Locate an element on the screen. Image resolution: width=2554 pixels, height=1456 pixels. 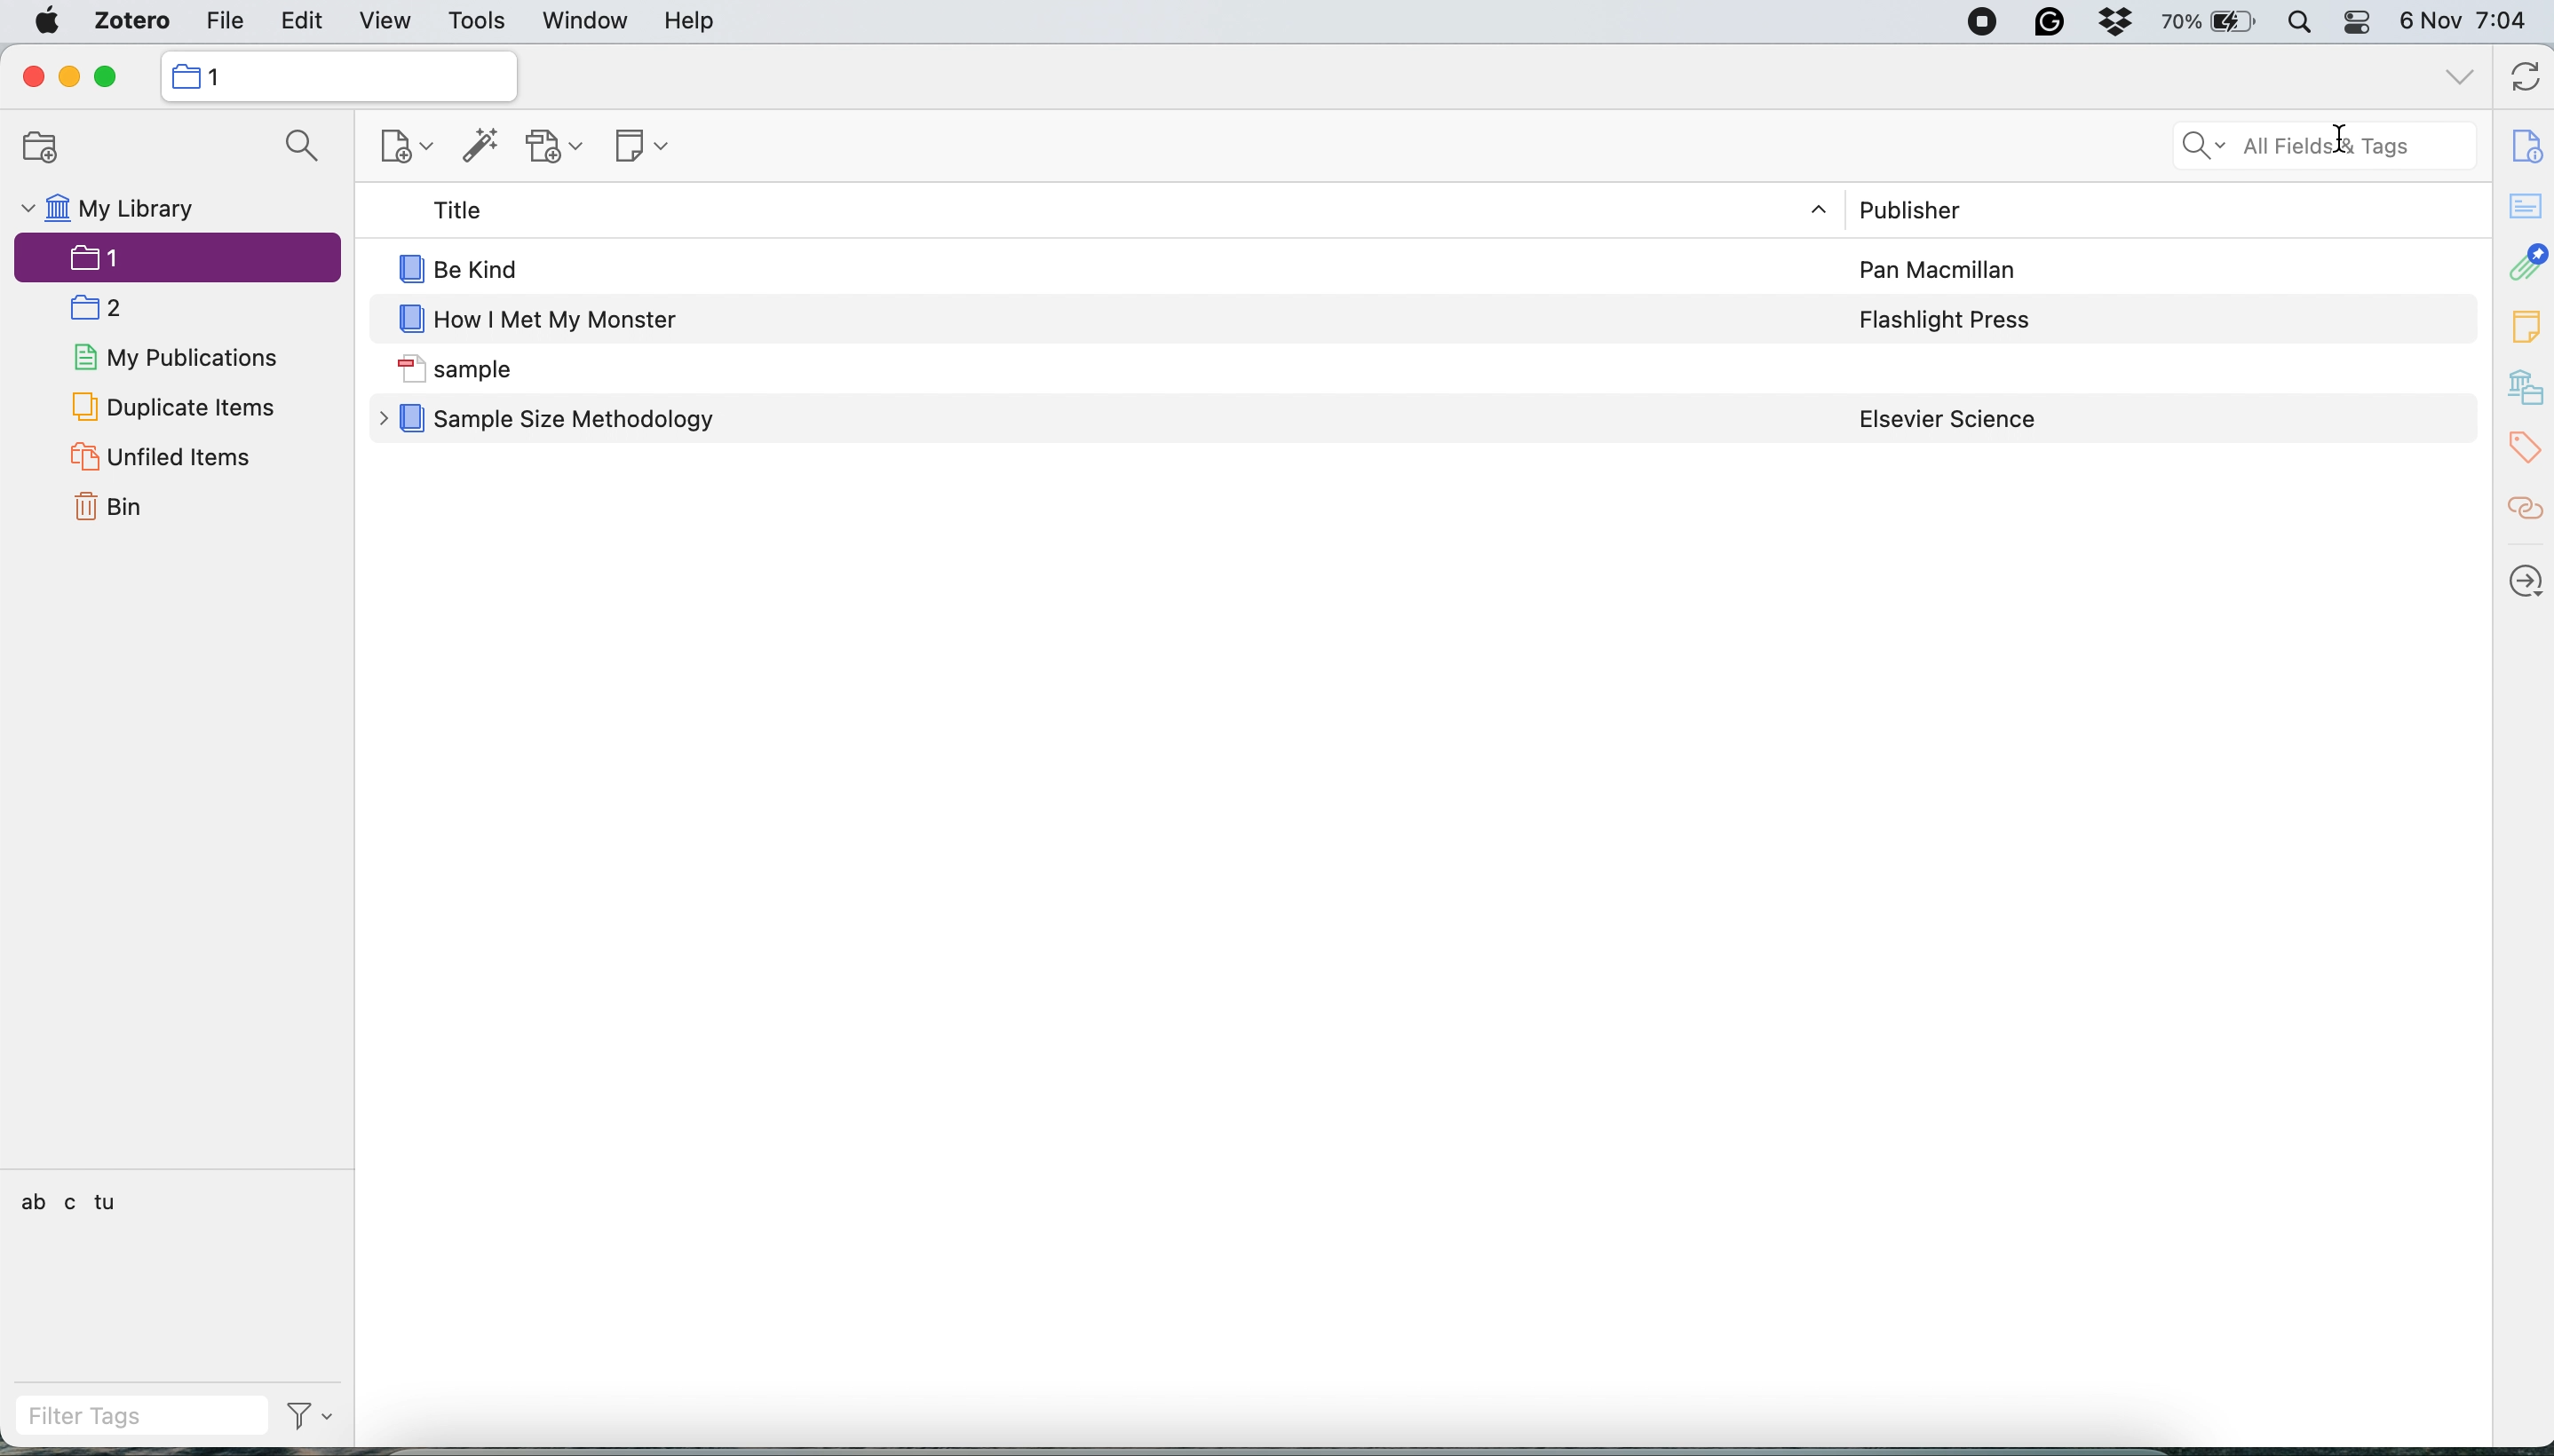
system logo is located at coordinates (42, 23).